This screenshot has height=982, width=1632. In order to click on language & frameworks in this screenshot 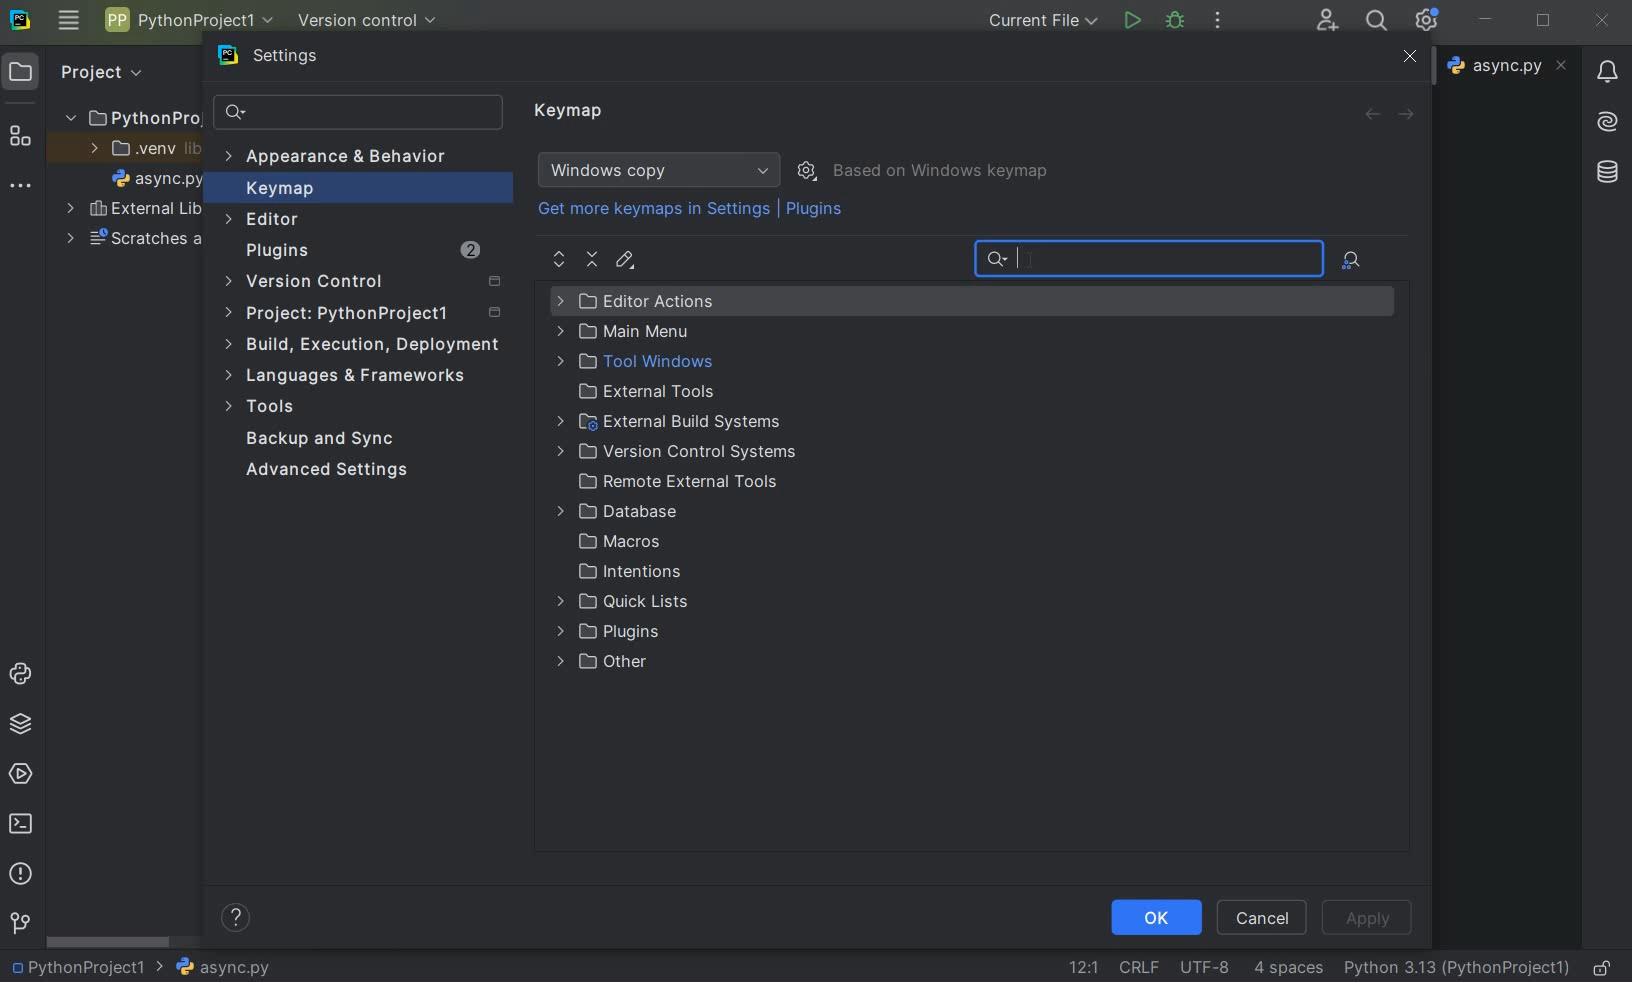, I will do `click(348, 377)`.